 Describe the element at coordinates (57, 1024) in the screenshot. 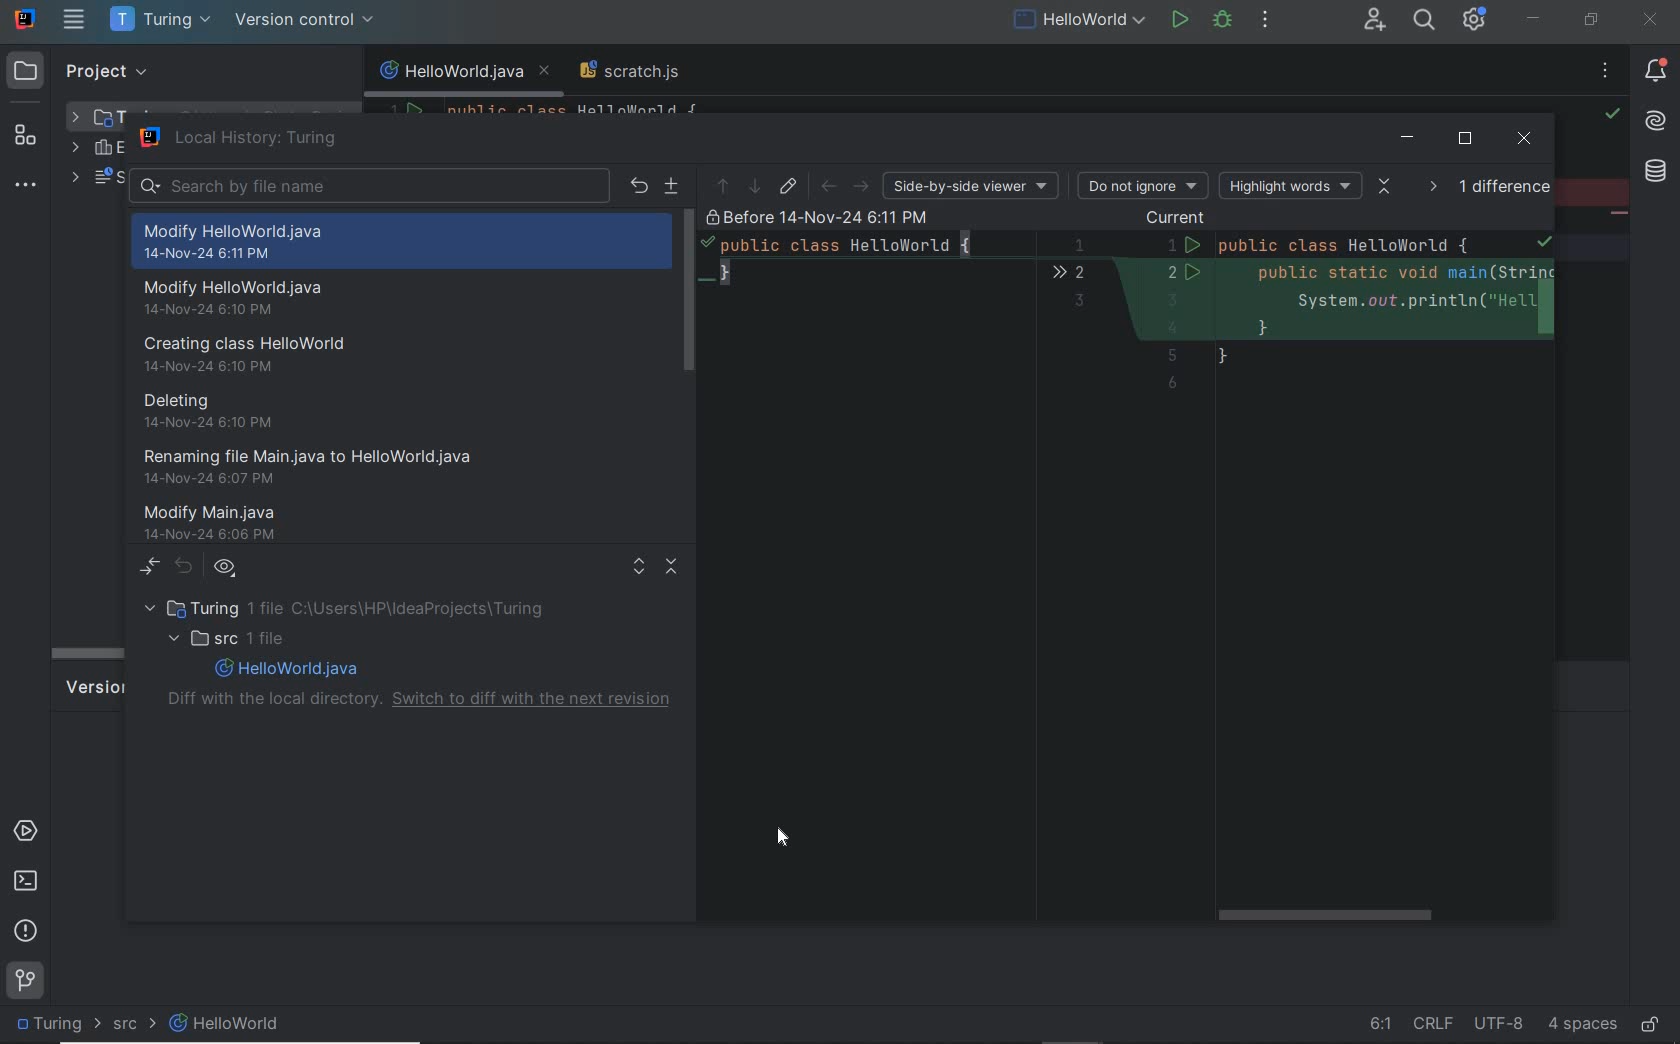

I see `project name` at that location.